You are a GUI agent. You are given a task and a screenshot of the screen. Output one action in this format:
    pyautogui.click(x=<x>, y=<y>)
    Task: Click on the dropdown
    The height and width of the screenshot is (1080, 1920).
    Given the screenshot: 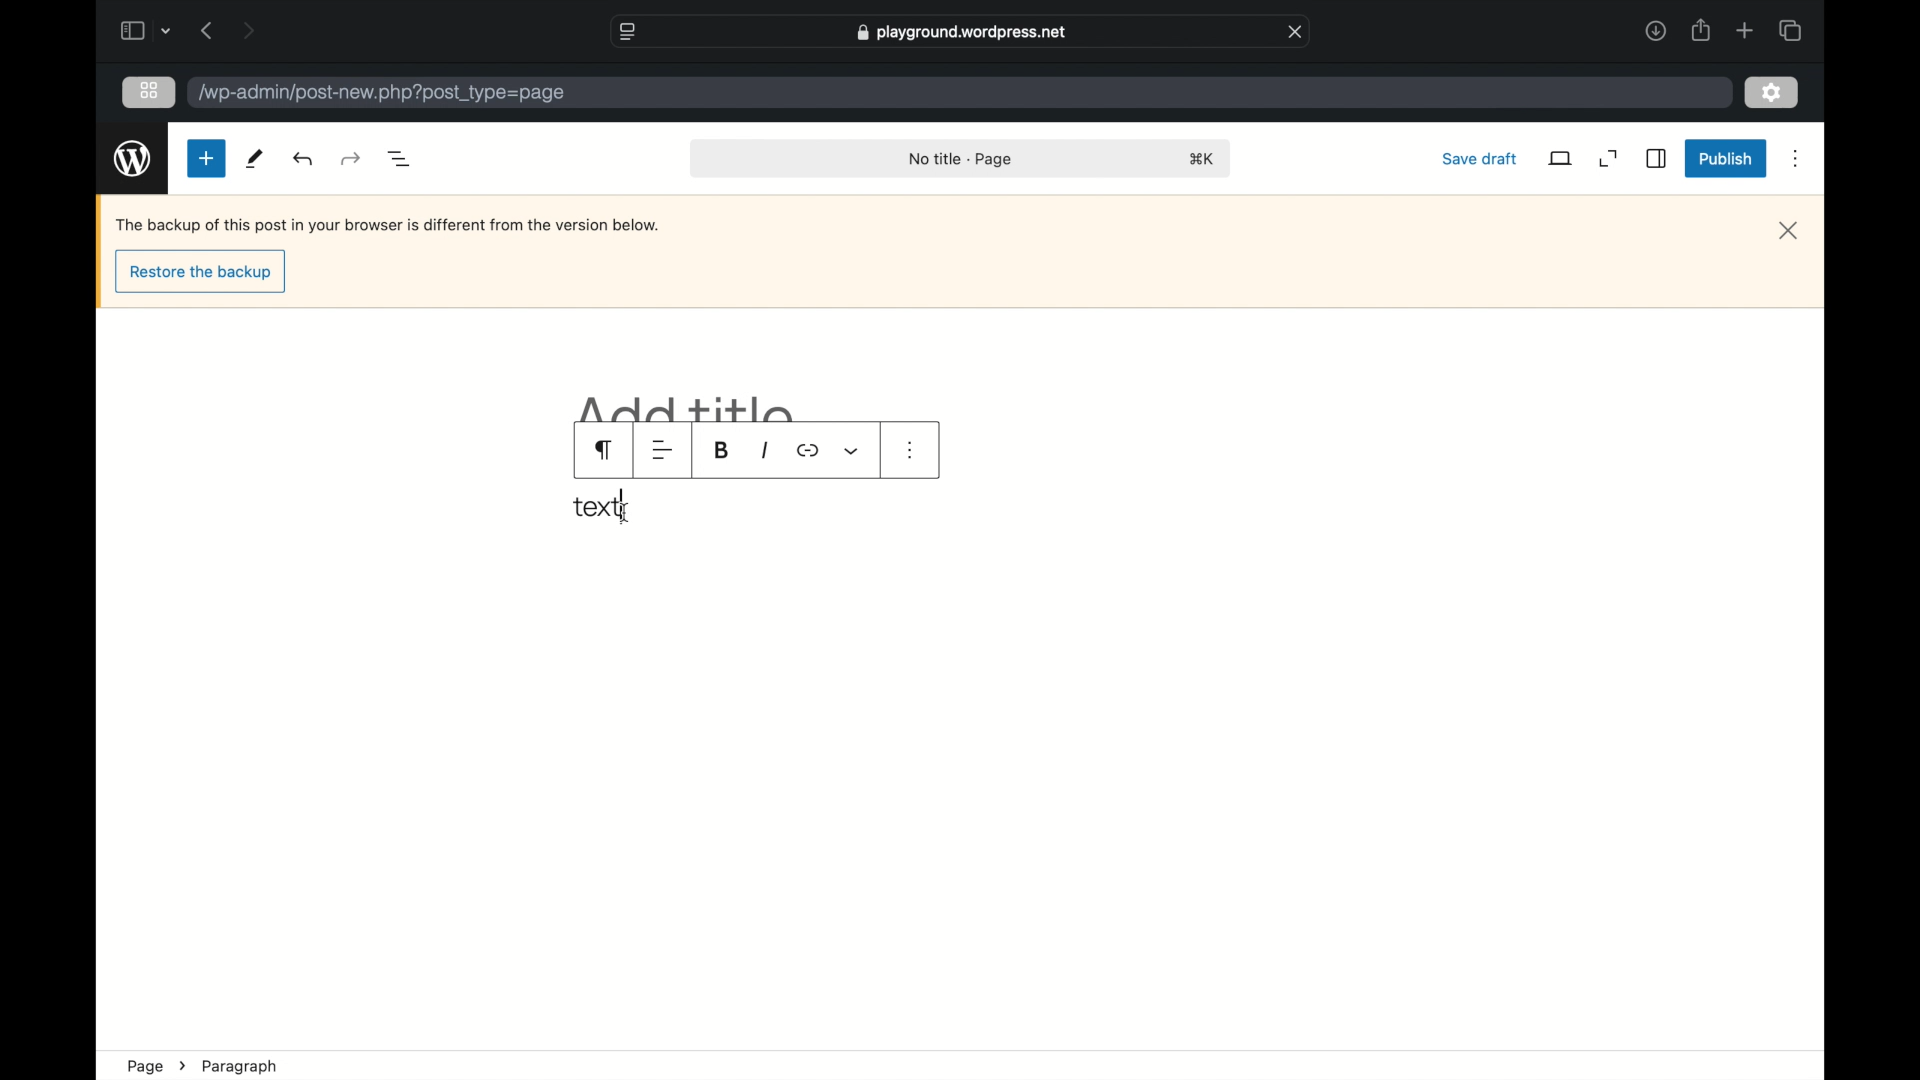 What is the action you would take?
    pyautogui.click(x=852, y=451)
    